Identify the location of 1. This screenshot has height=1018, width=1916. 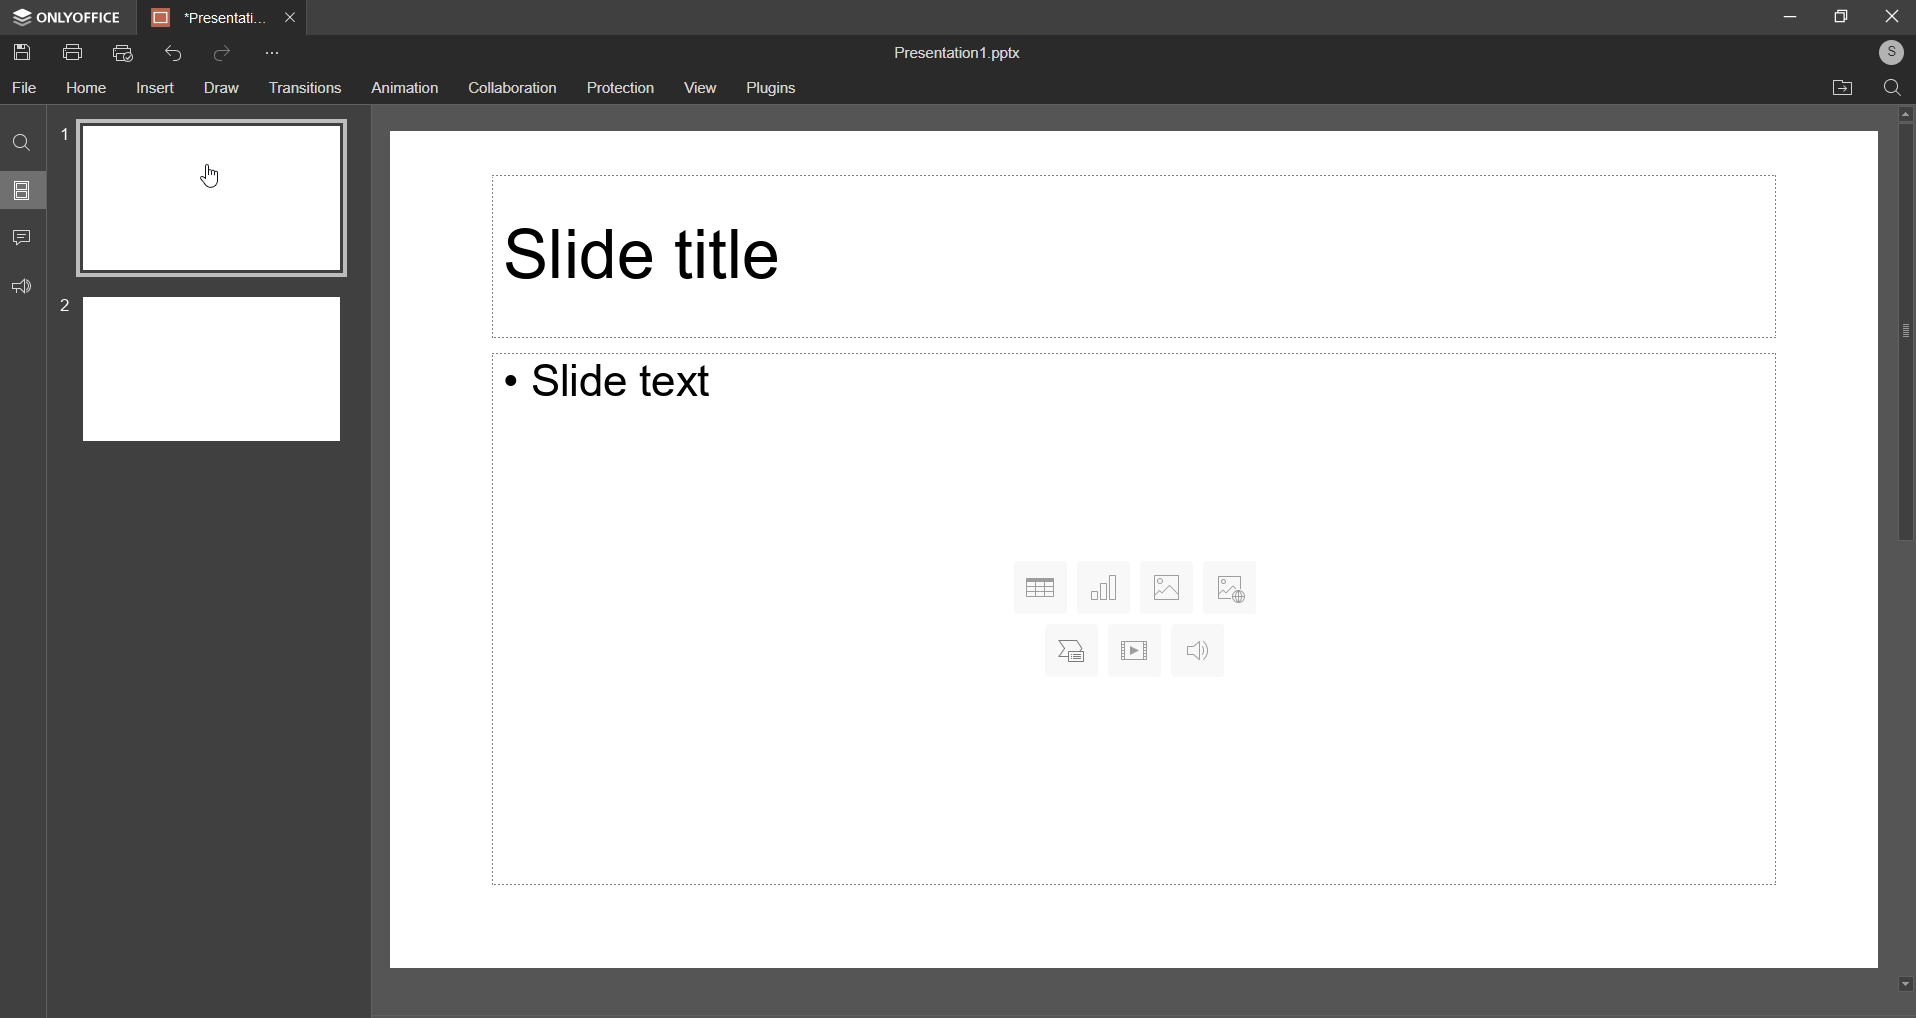
(66, 132).